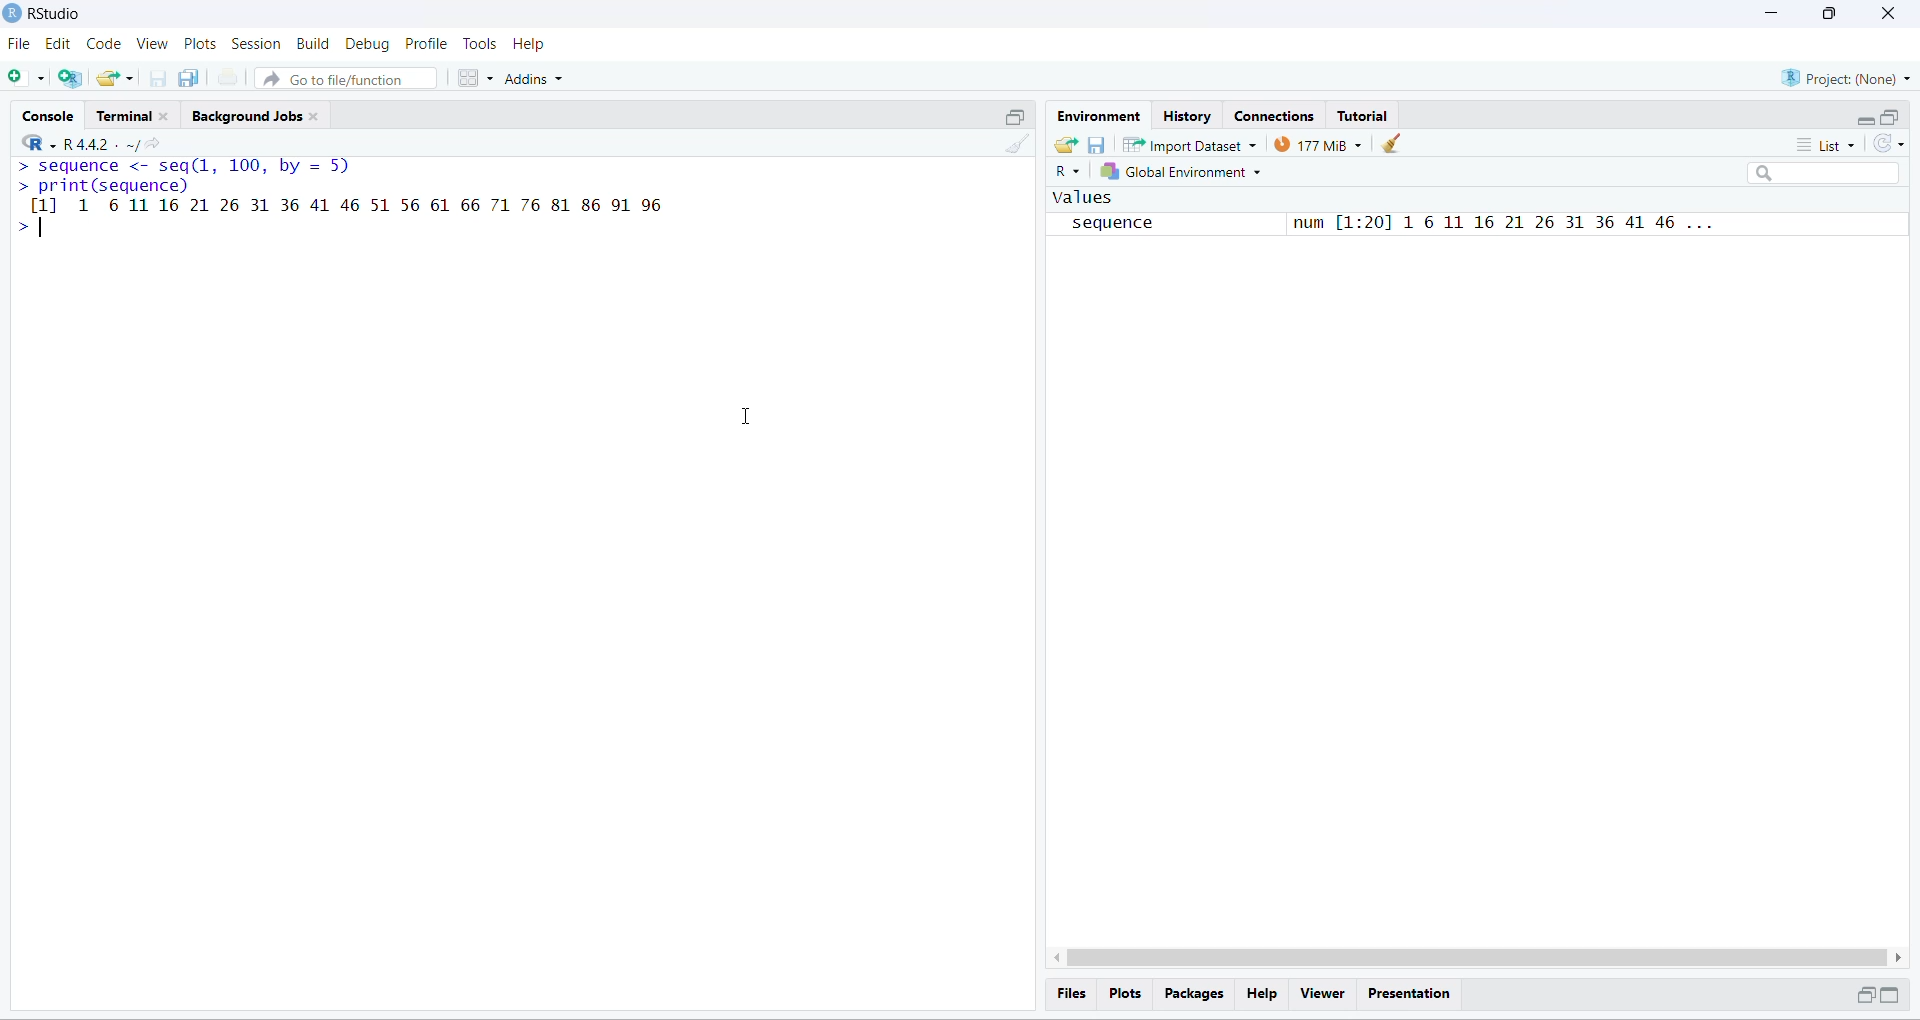  I want to click on scroll left, so click(1053, 957).